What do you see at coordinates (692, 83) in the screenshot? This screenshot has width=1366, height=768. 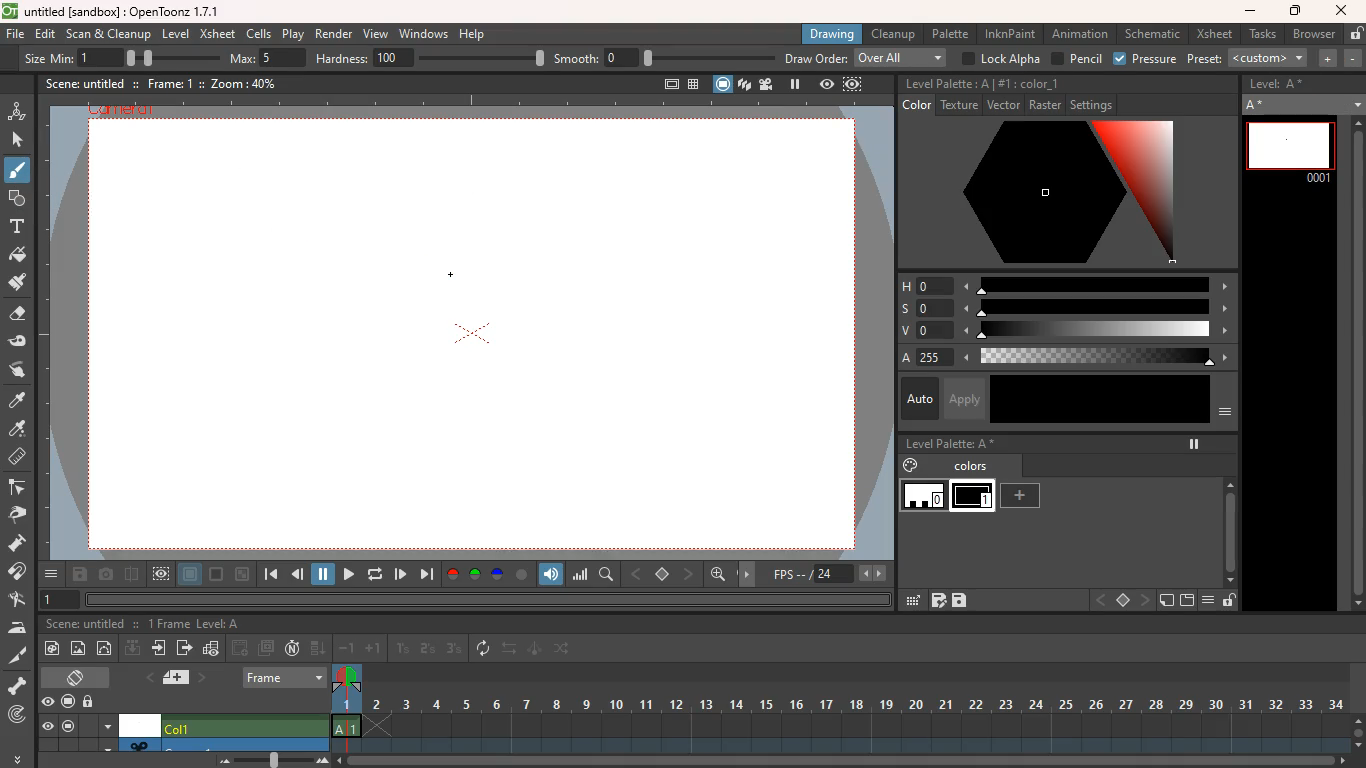 I see `table` at bounding box center [692, 83].